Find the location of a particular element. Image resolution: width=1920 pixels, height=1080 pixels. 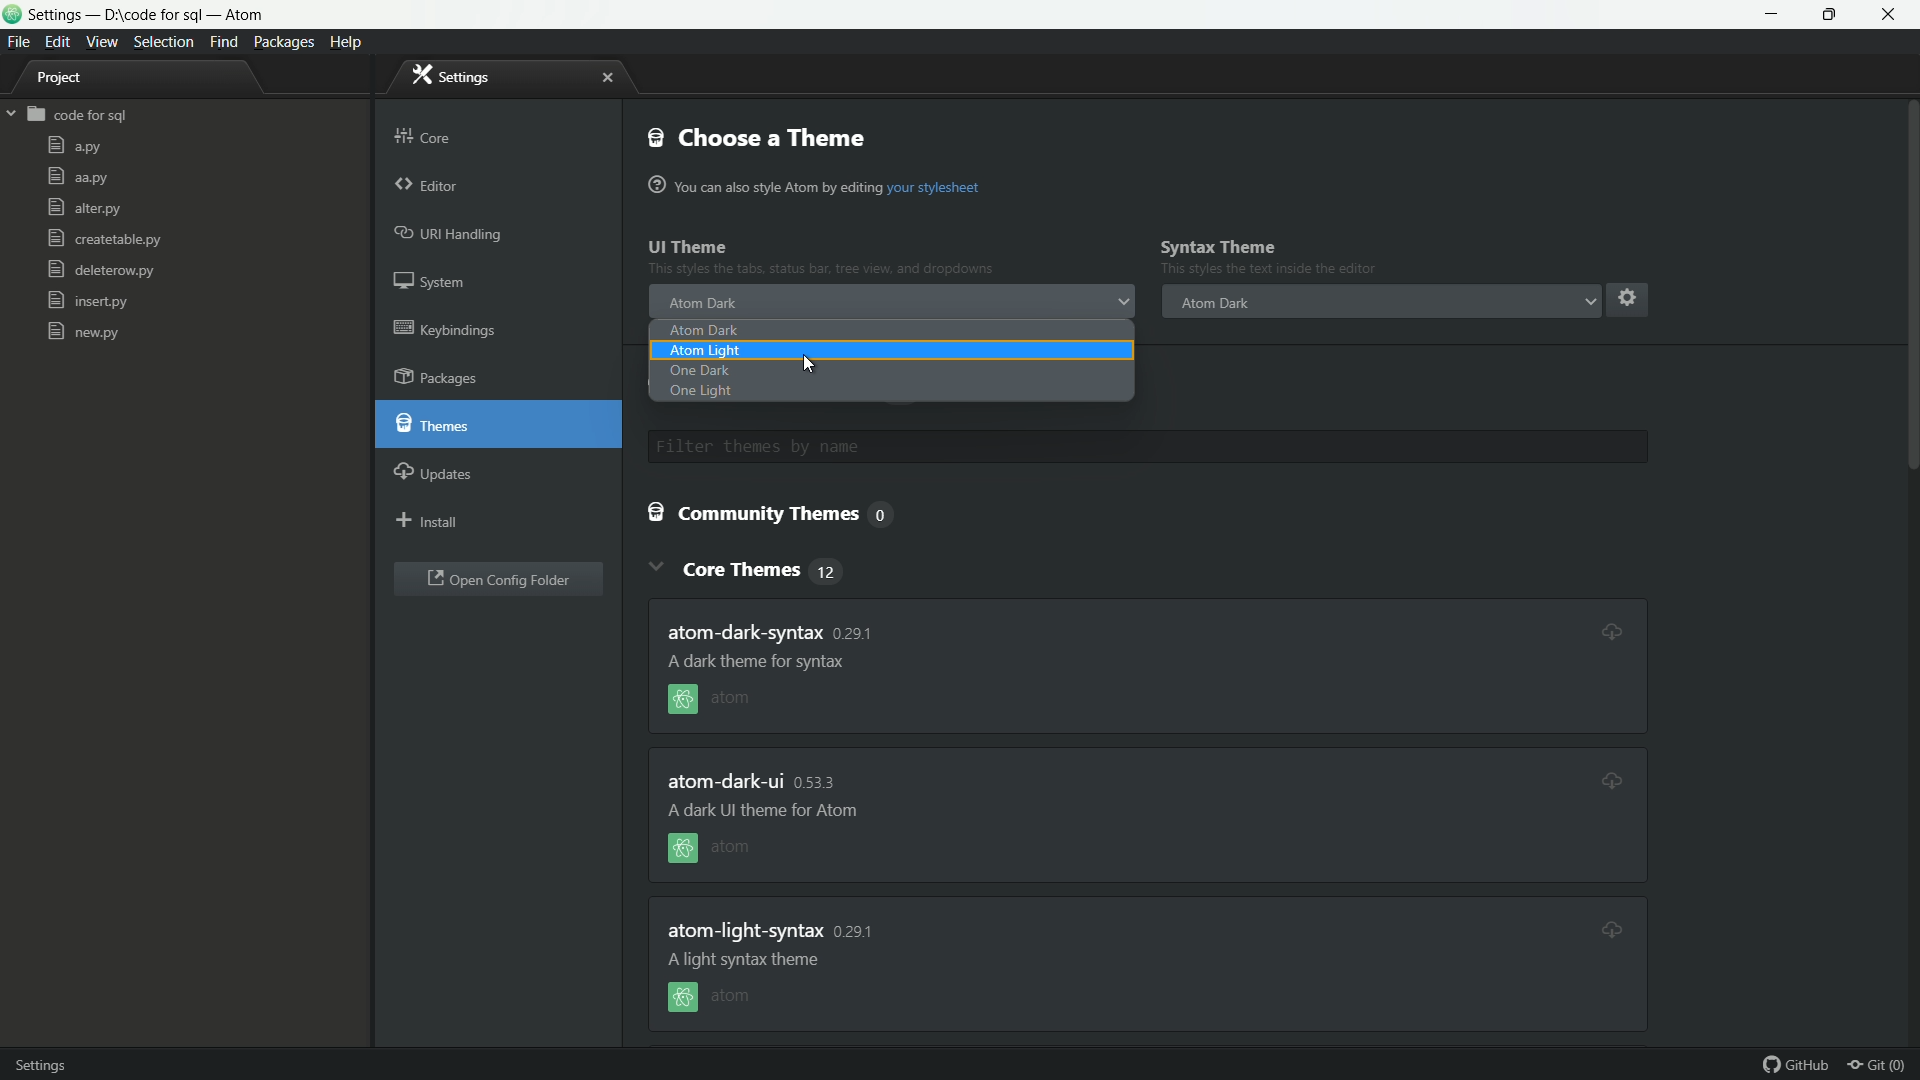

ui theme is located at coordinates (689, 248).